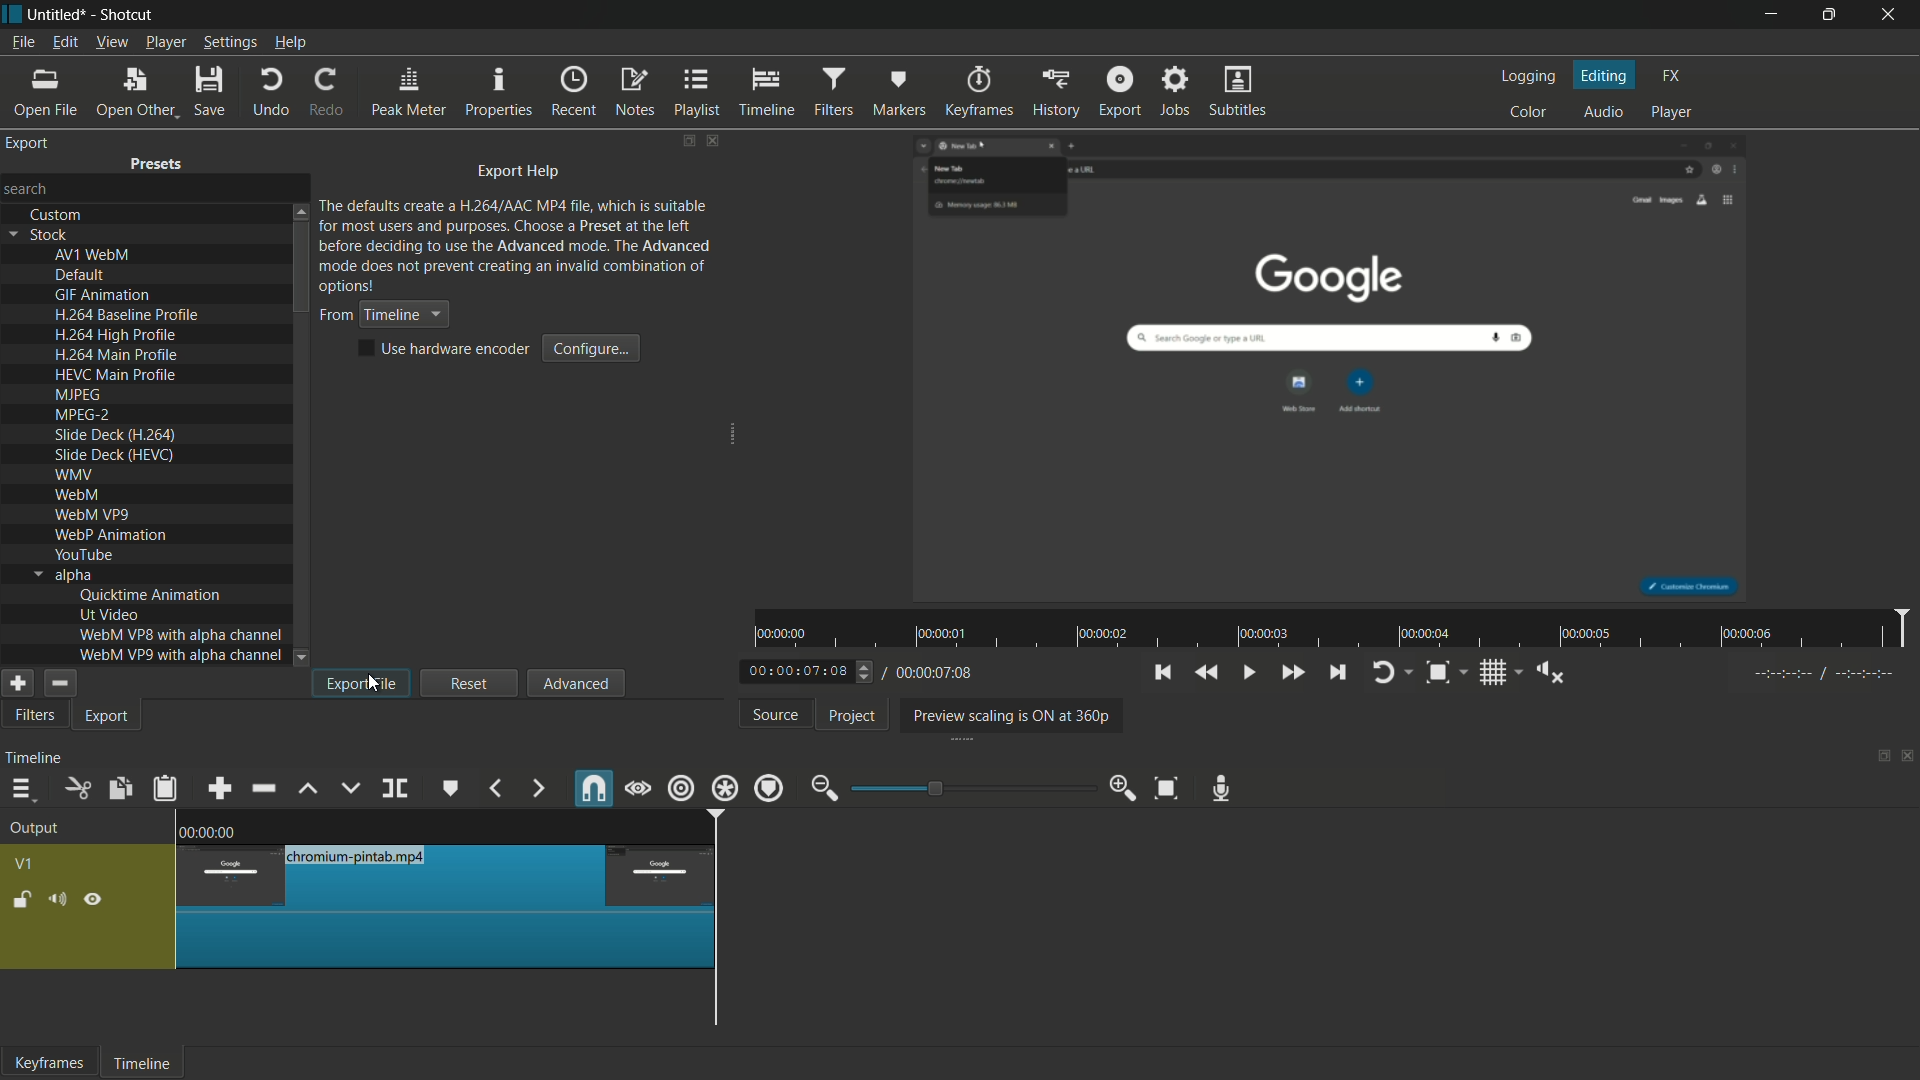 This screenshot has height=1080, width=1920. What do you see at coordinates (1205, 671) in the screenshot?
I see `quickly play backward` at bounding box center [1205, 671].